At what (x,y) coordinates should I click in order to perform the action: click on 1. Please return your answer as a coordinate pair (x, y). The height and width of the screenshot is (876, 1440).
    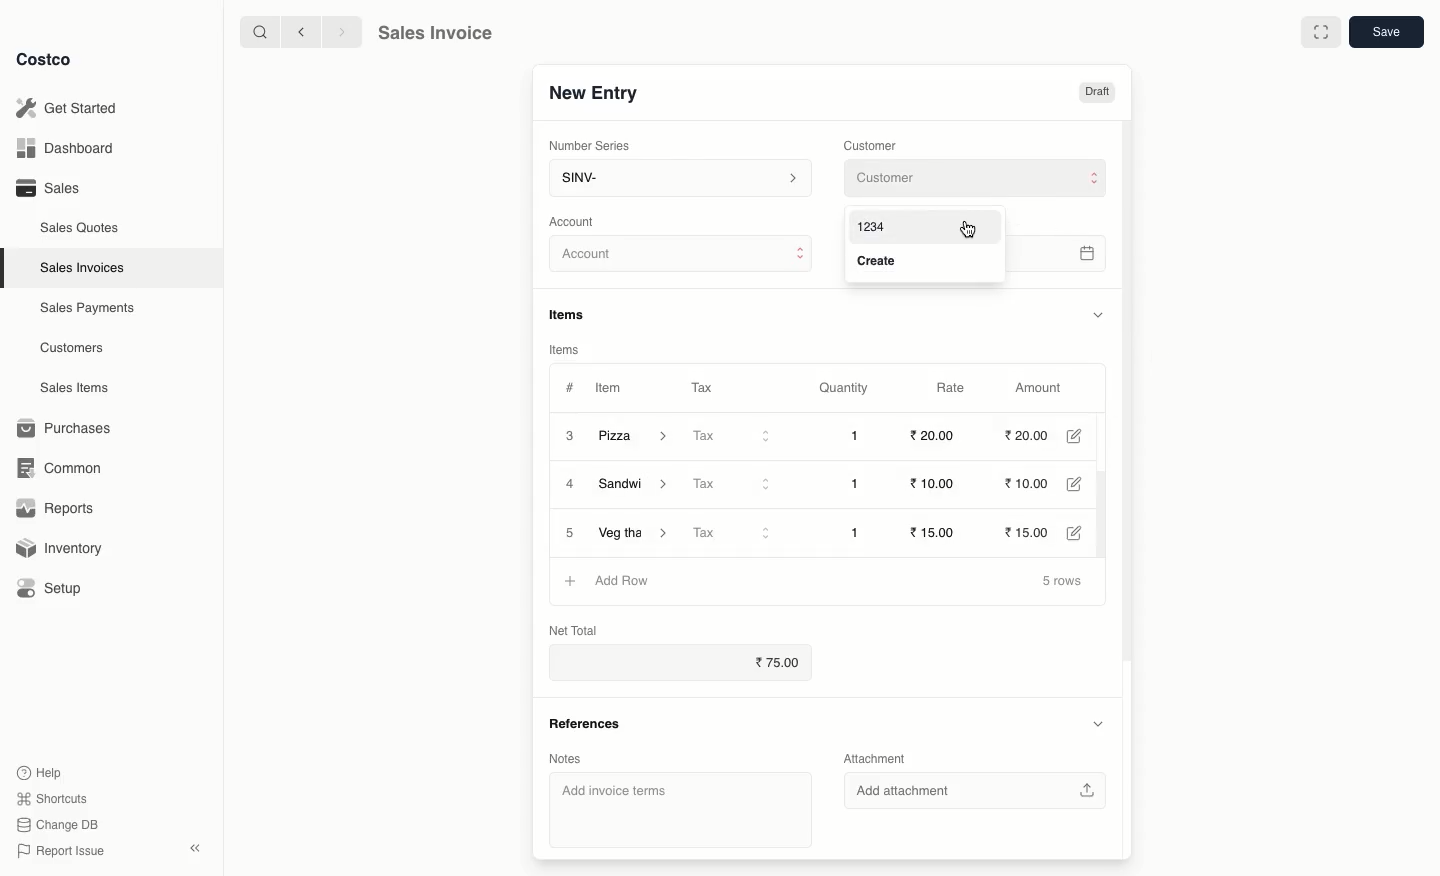
    Looking at the image, I should click on (860, 484).